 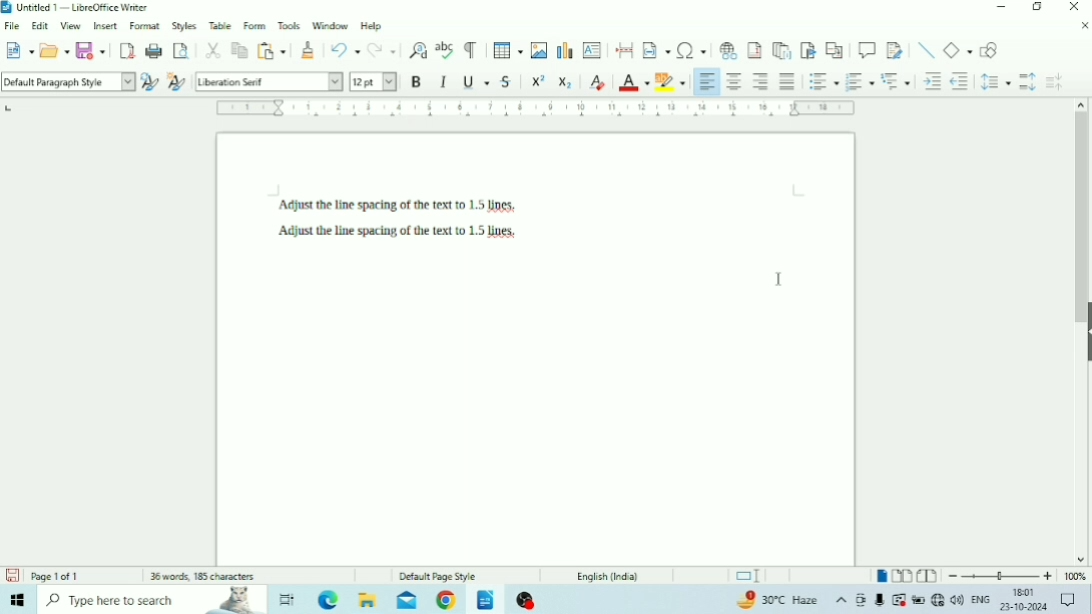 What do you see at coordinates (255, 26) in the screenshot?
I see `Form` at bounding box center [255, 26].